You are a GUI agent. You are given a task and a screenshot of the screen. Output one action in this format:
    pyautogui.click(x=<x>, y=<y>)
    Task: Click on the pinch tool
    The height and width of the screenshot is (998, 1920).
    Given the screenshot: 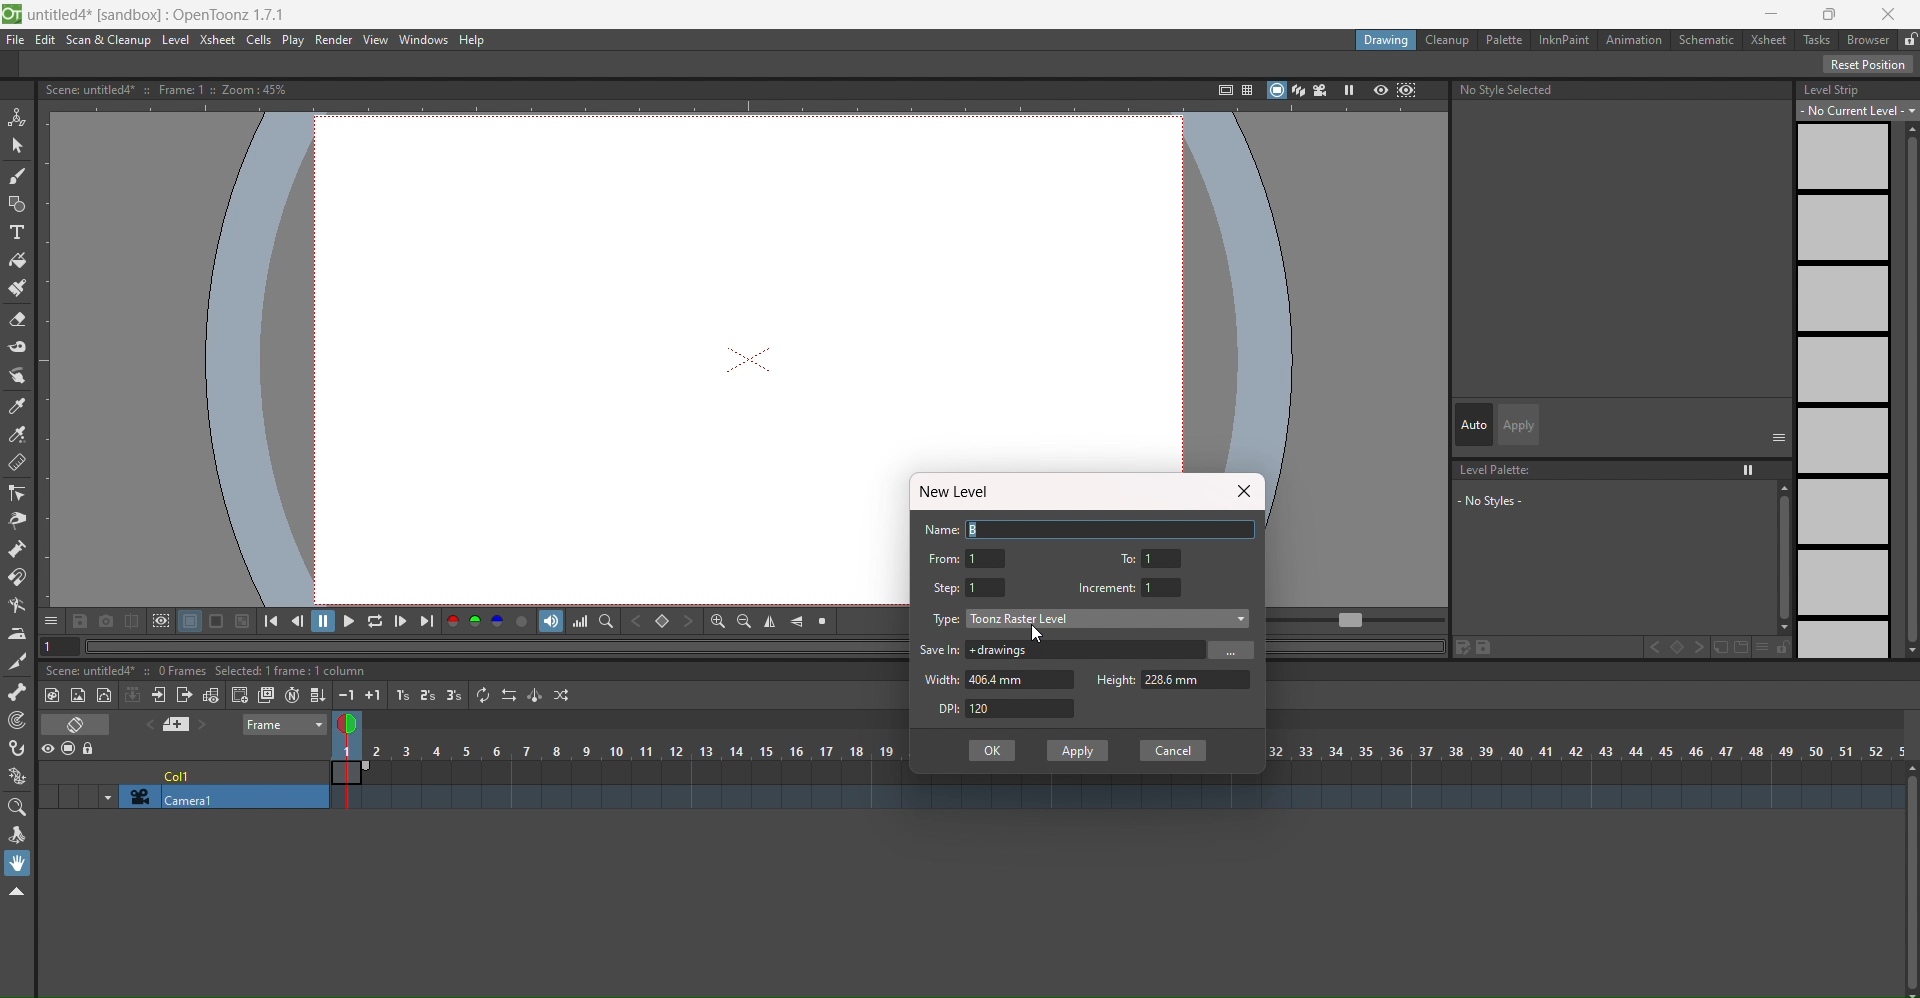 What is the action you would take?
    pyautogui.click(x=16, y=521)
    